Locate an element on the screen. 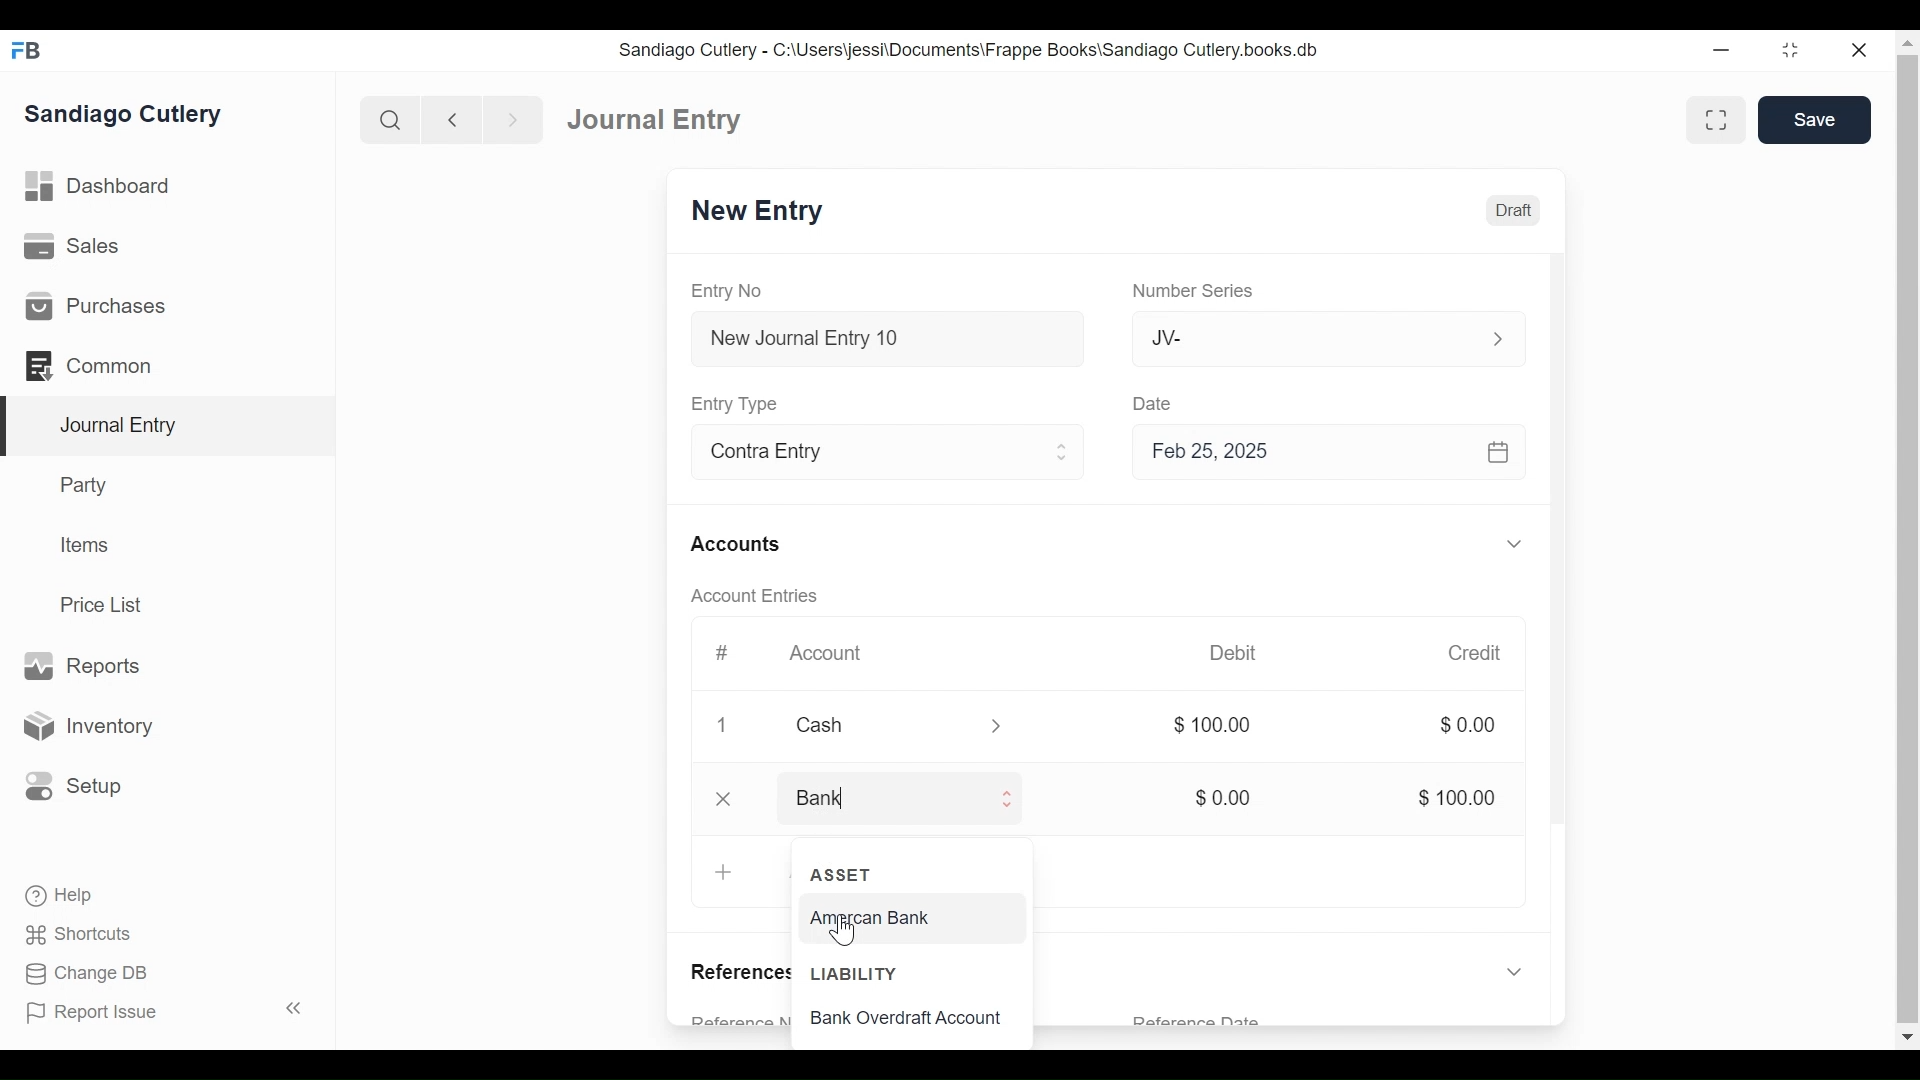 The image size is (1920, 1080). Navigate Forward is located at coordinates (514, 118).